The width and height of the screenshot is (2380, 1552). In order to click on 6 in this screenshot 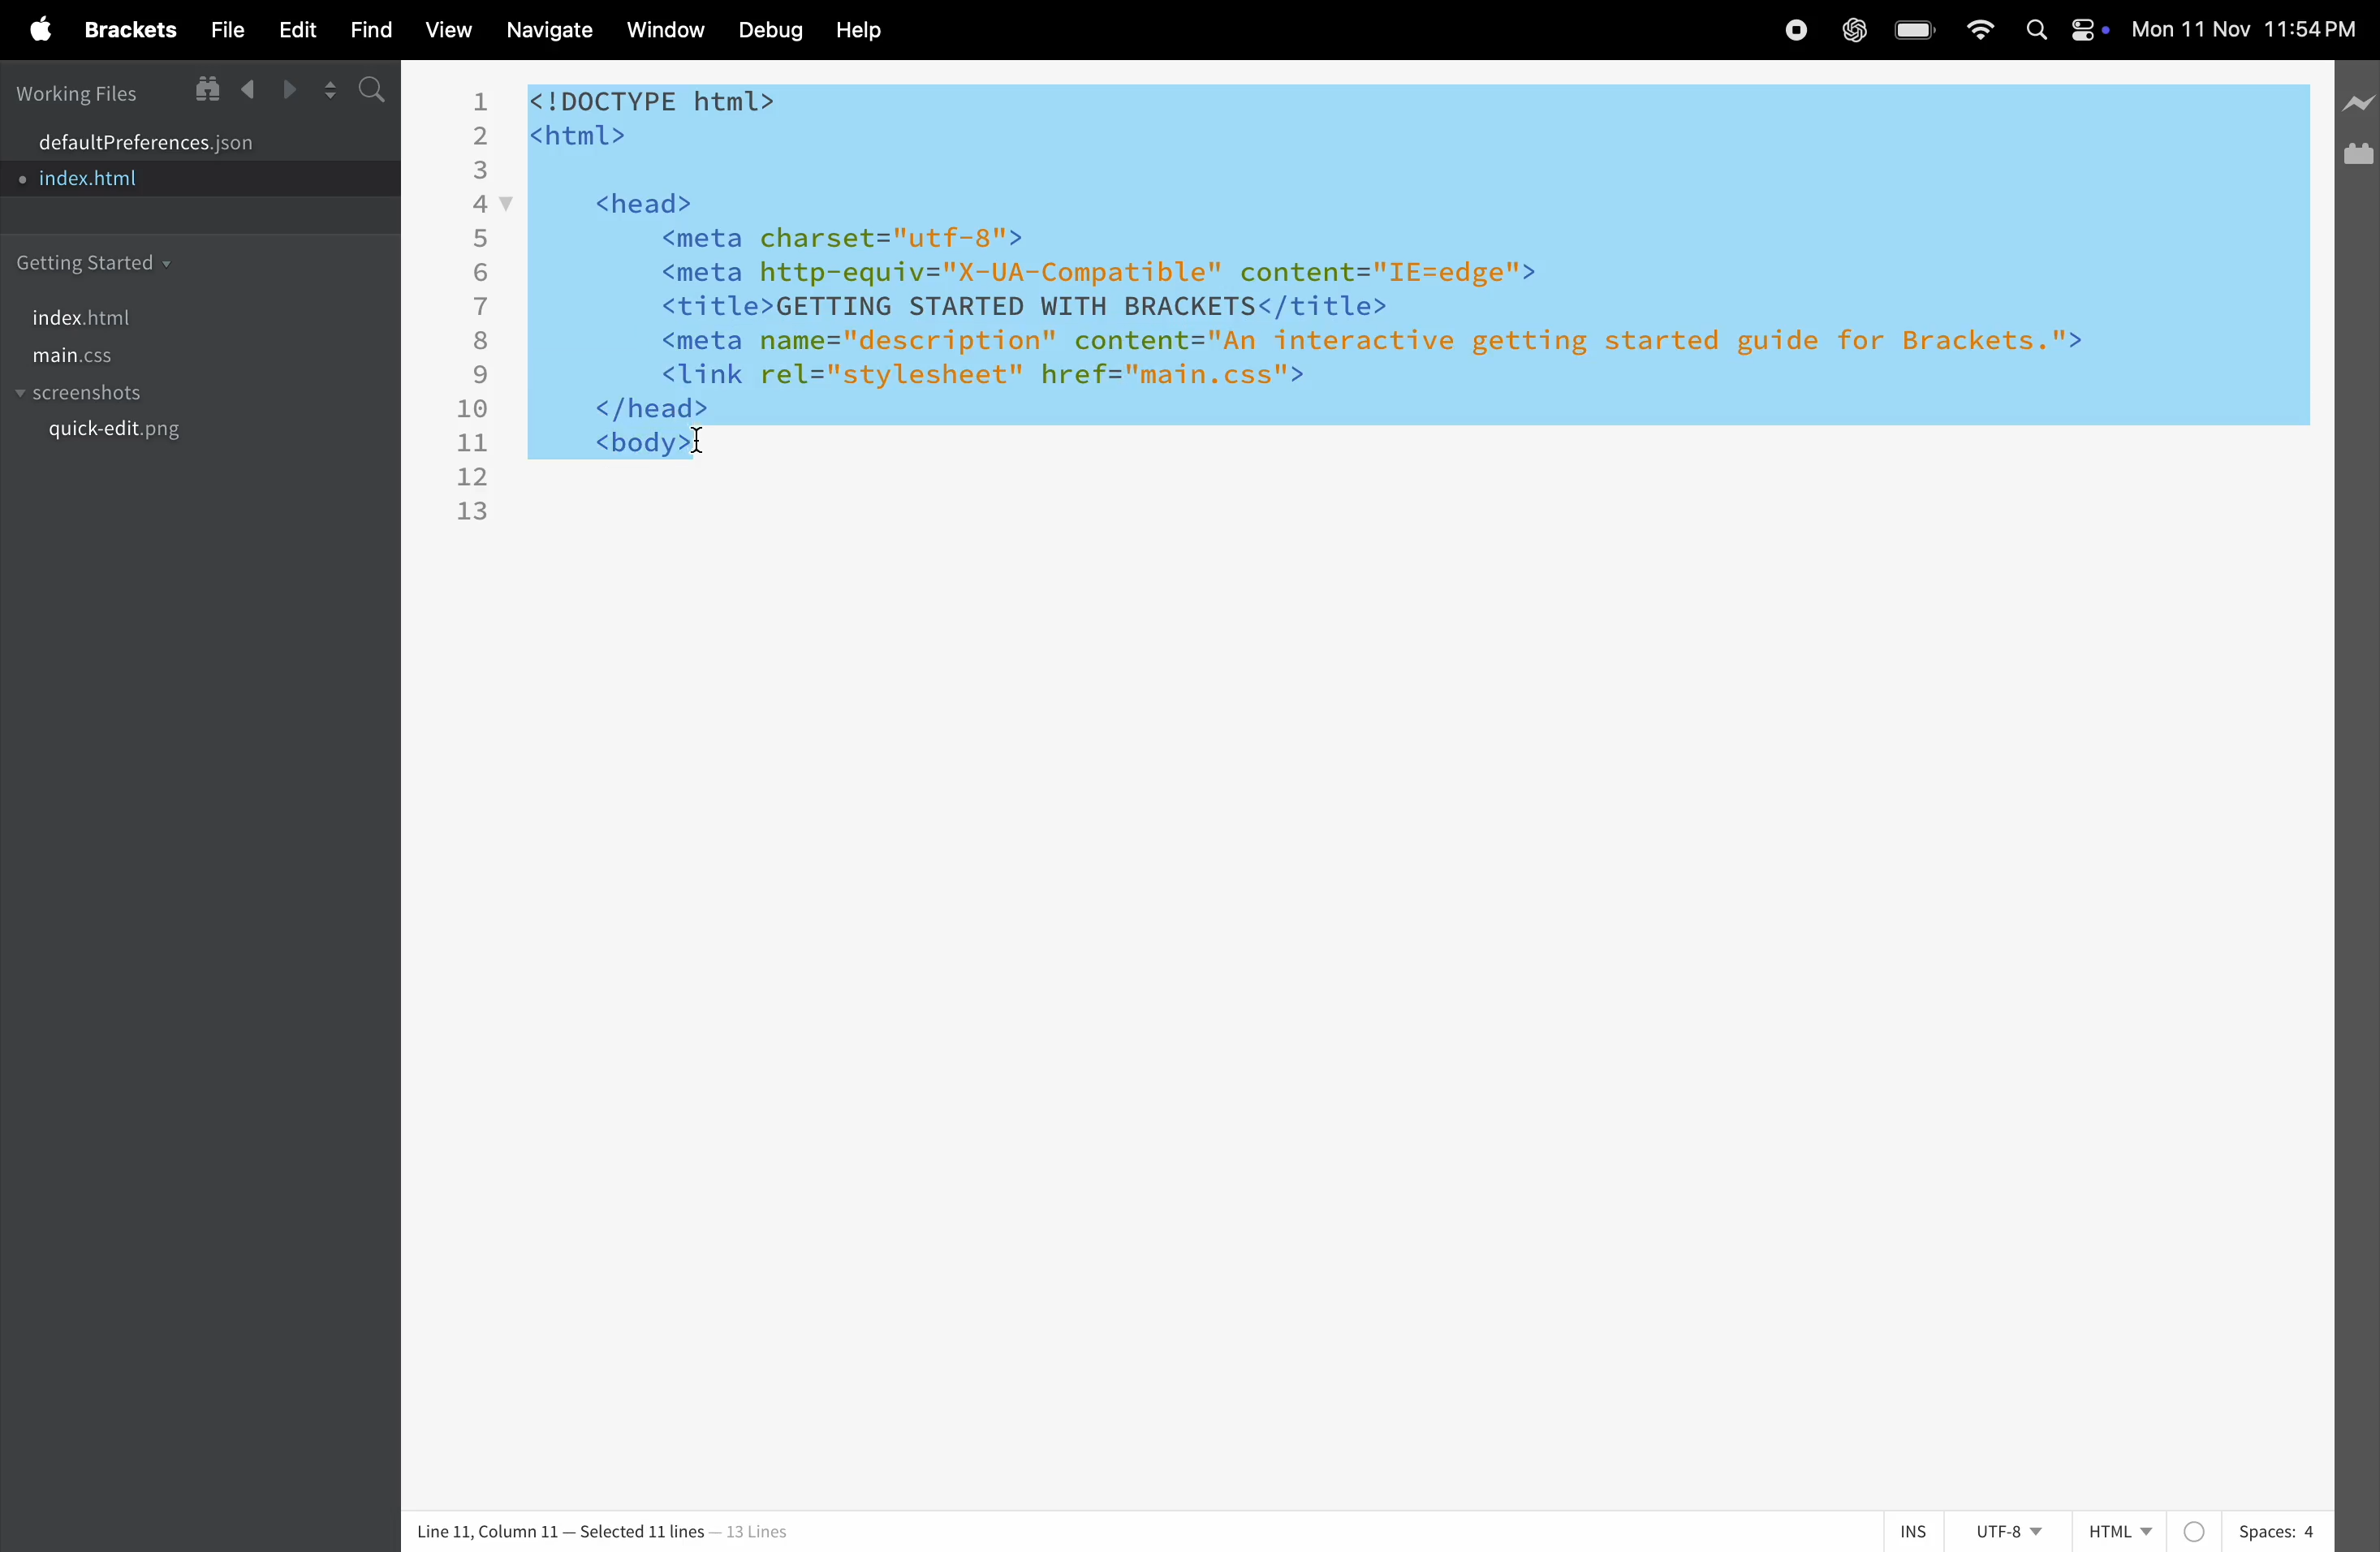, I will do `click(482, 273)`.